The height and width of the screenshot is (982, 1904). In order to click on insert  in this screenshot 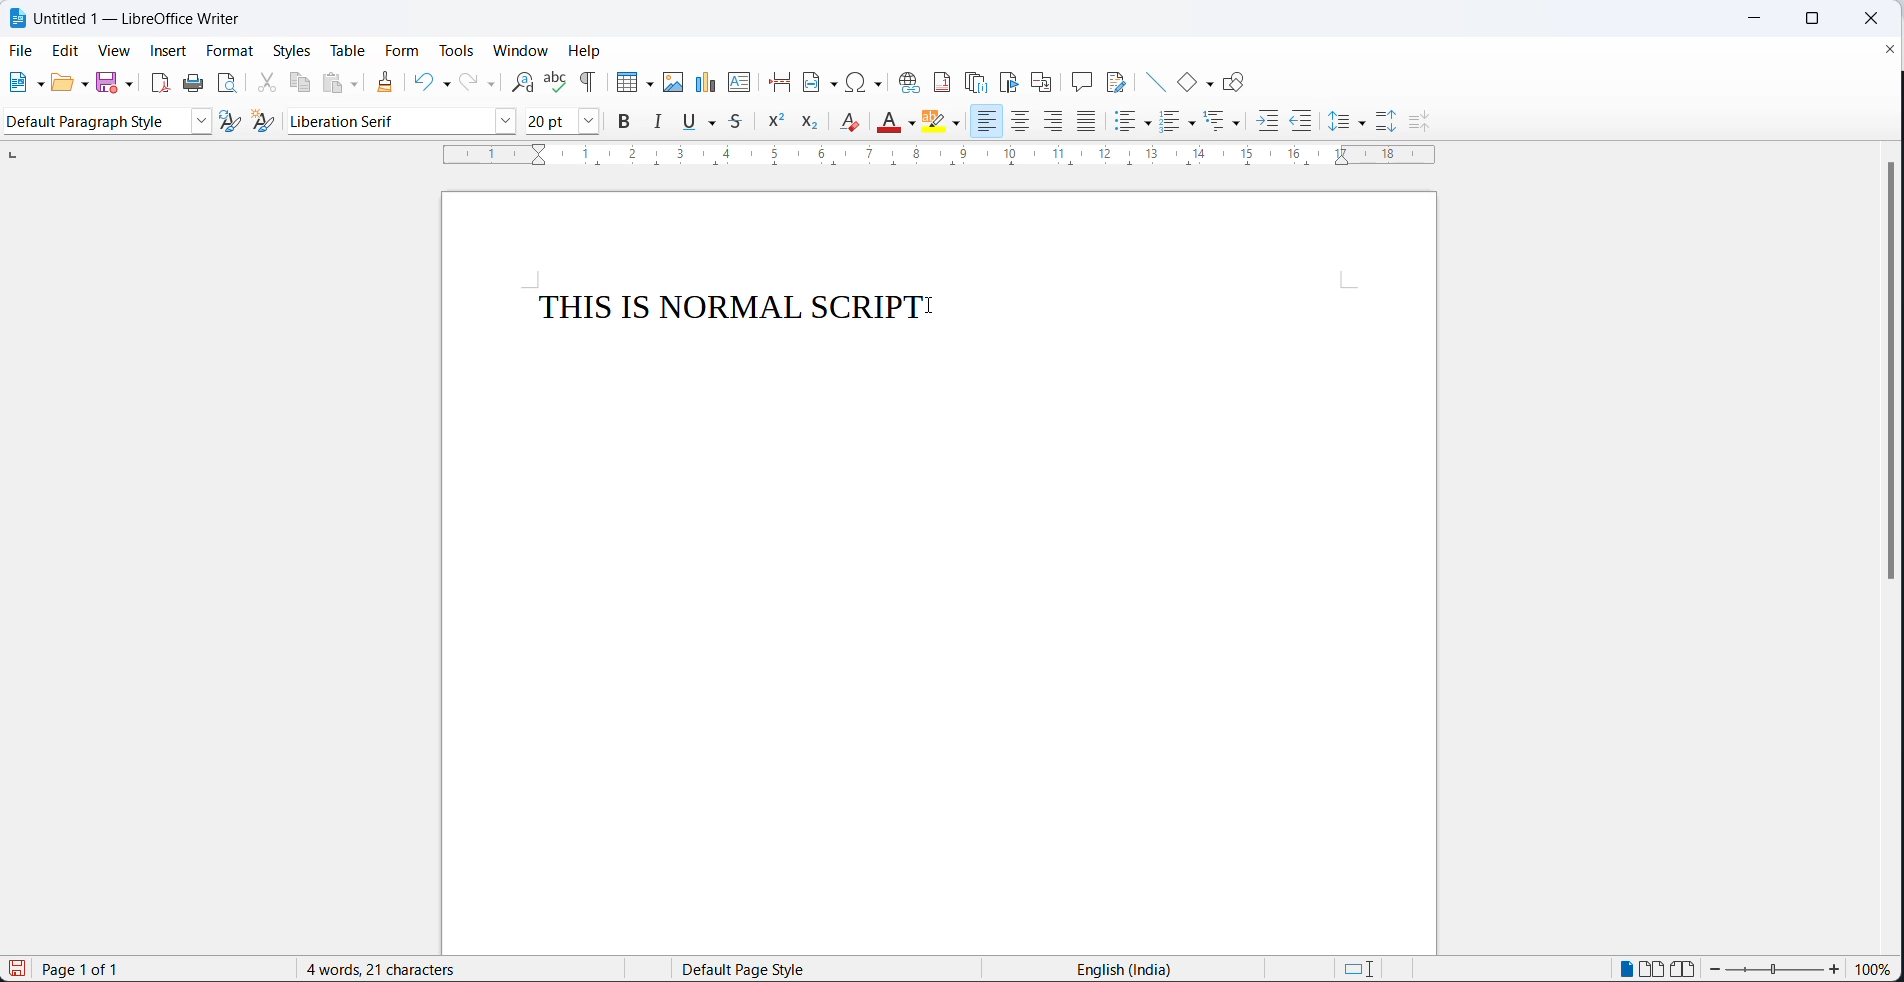, I will do `click(166, 53)`.